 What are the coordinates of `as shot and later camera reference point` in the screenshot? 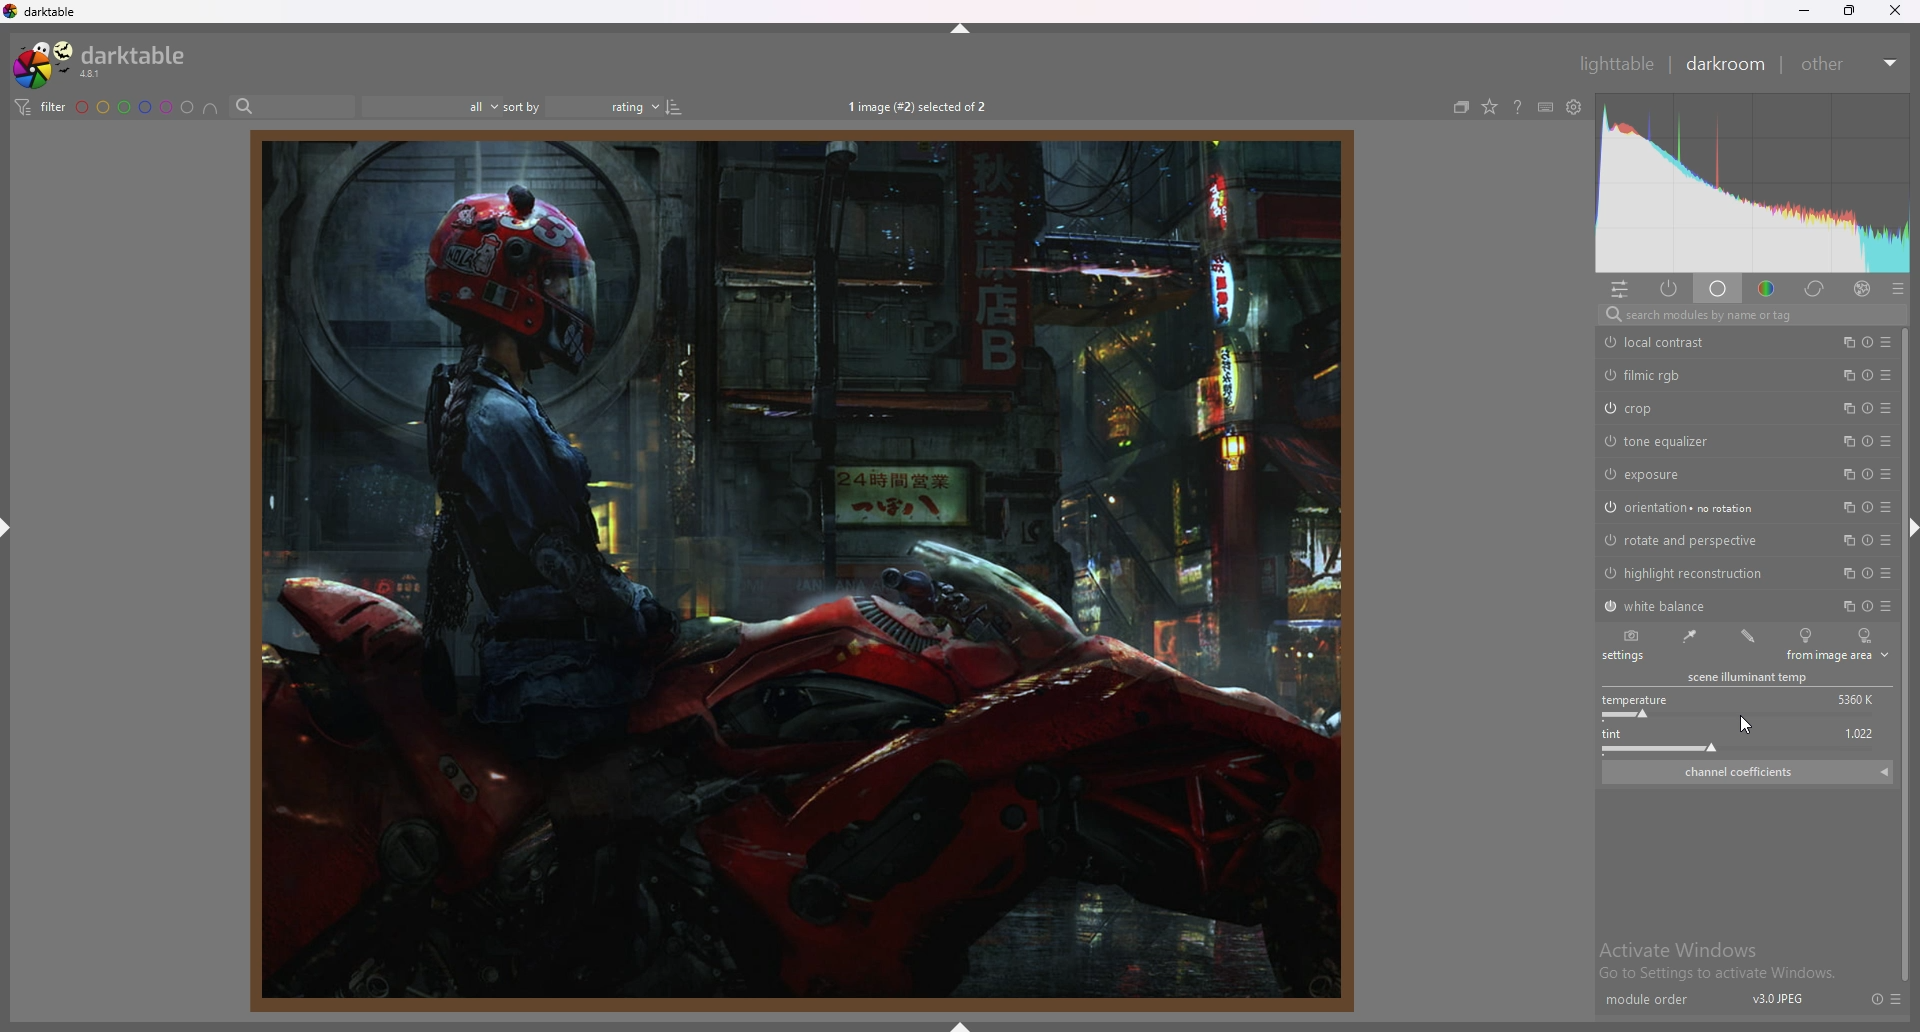 It's located at (1865, 635).